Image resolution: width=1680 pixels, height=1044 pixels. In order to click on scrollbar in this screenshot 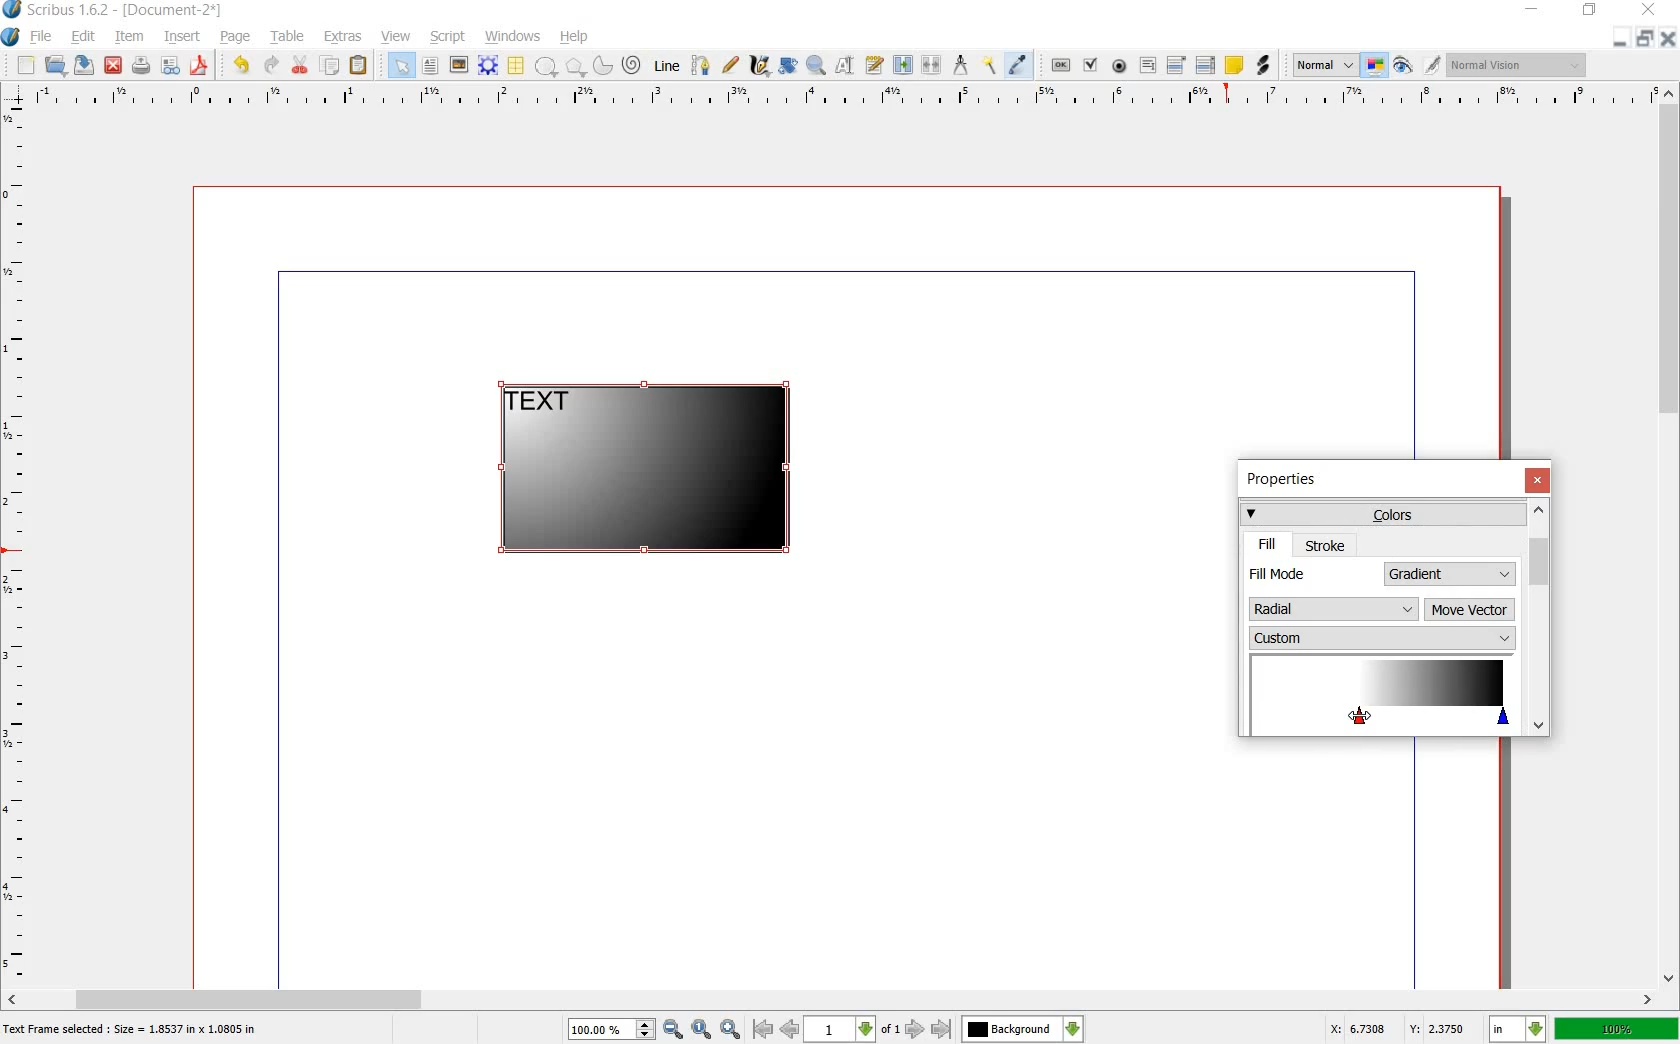, I will do `click(1538, 617)`.